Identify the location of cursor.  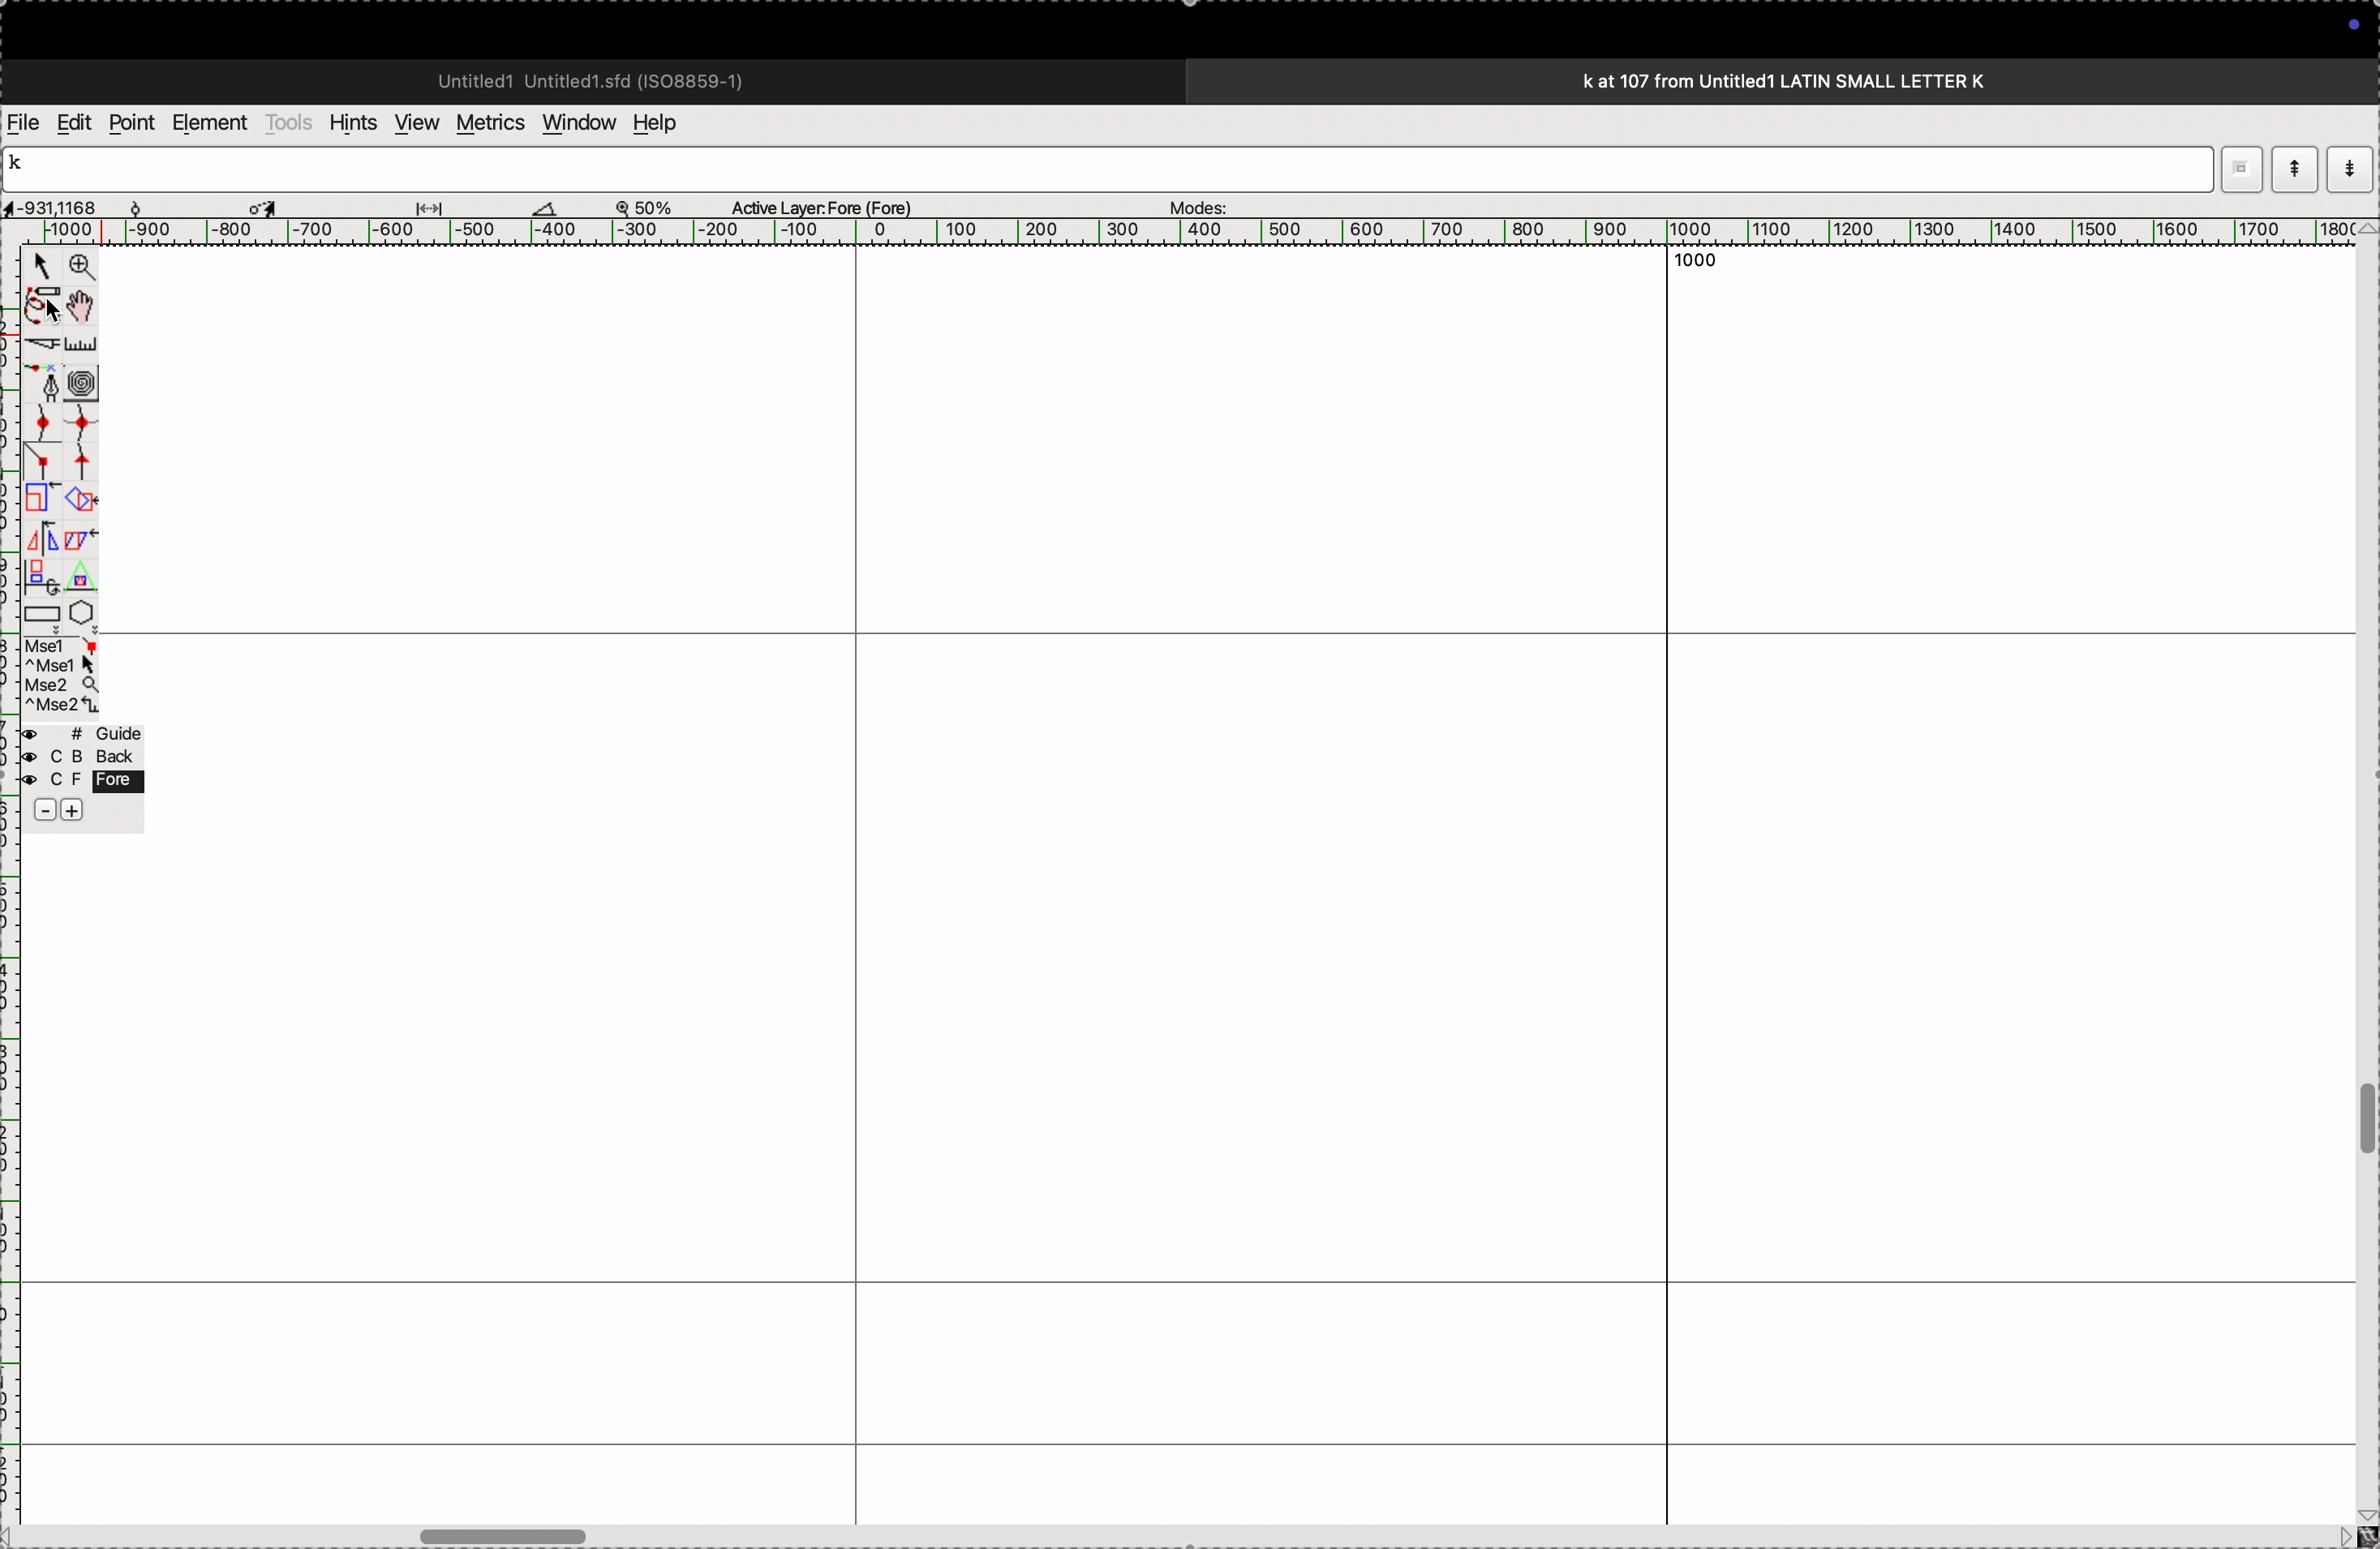
(44, 266).